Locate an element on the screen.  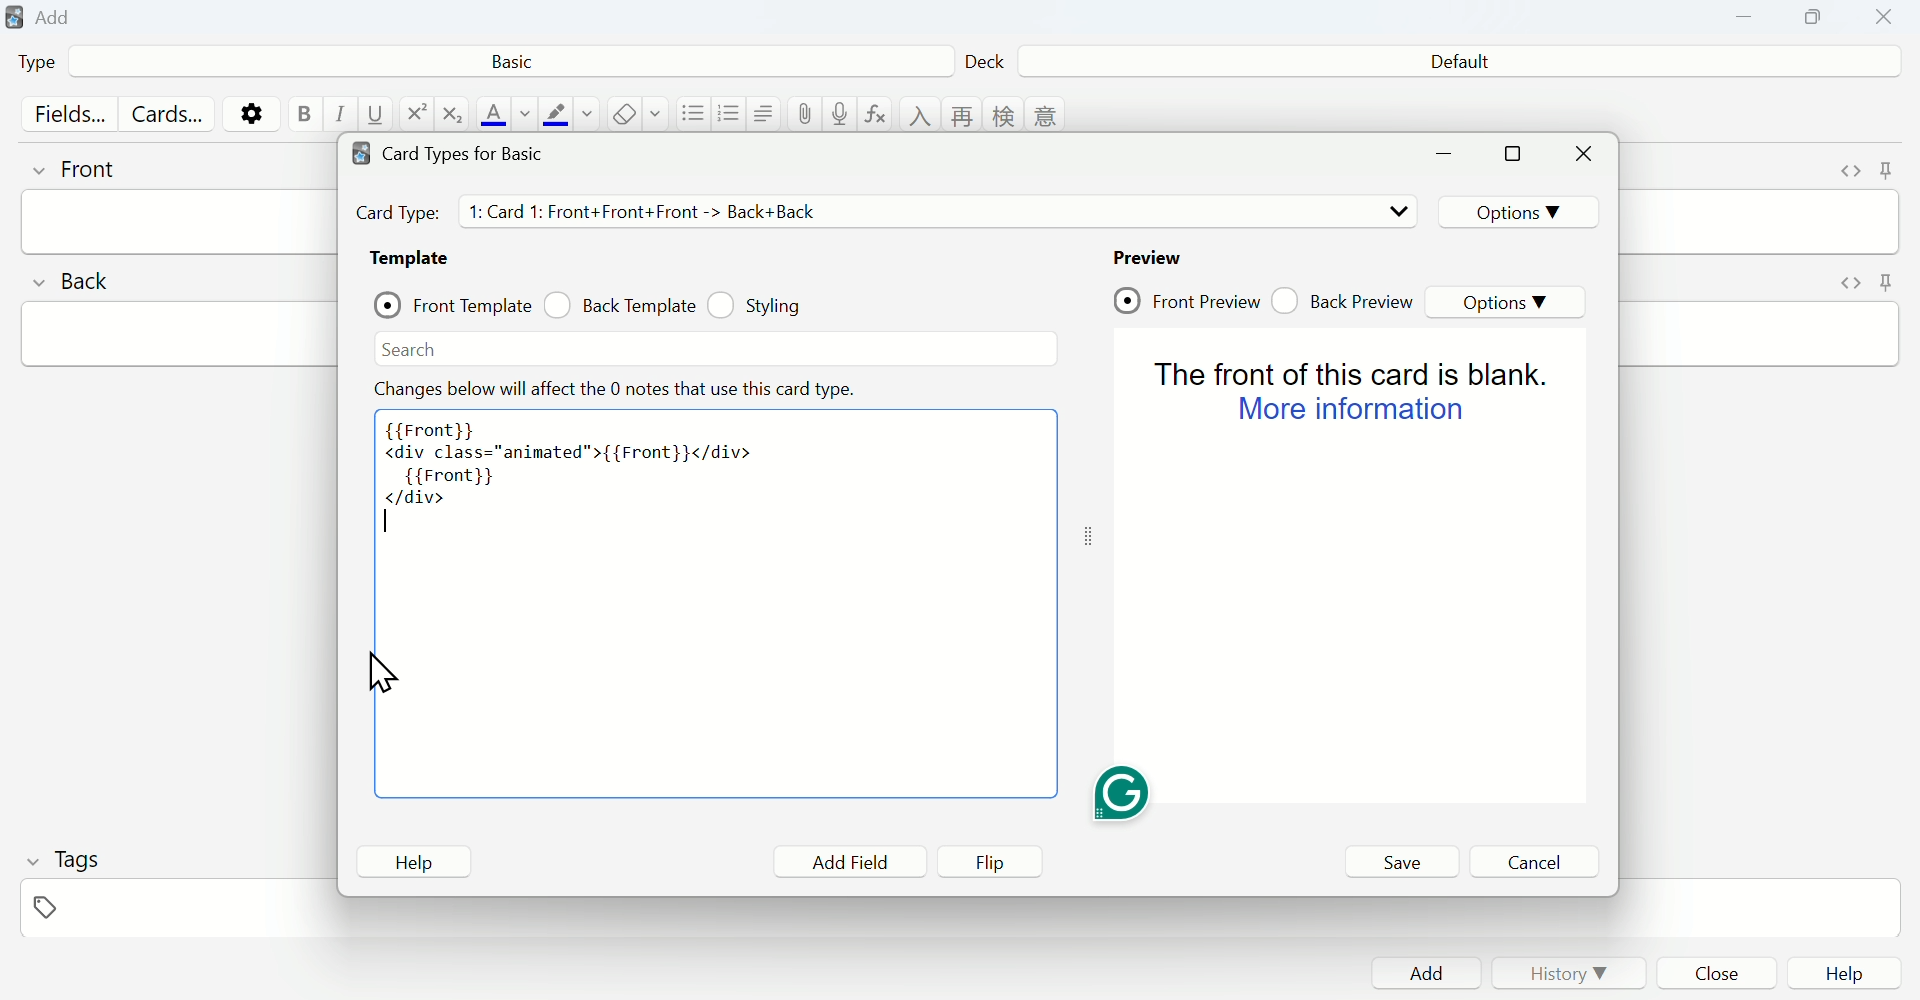
Add Field is located at coordinates (854, 862).